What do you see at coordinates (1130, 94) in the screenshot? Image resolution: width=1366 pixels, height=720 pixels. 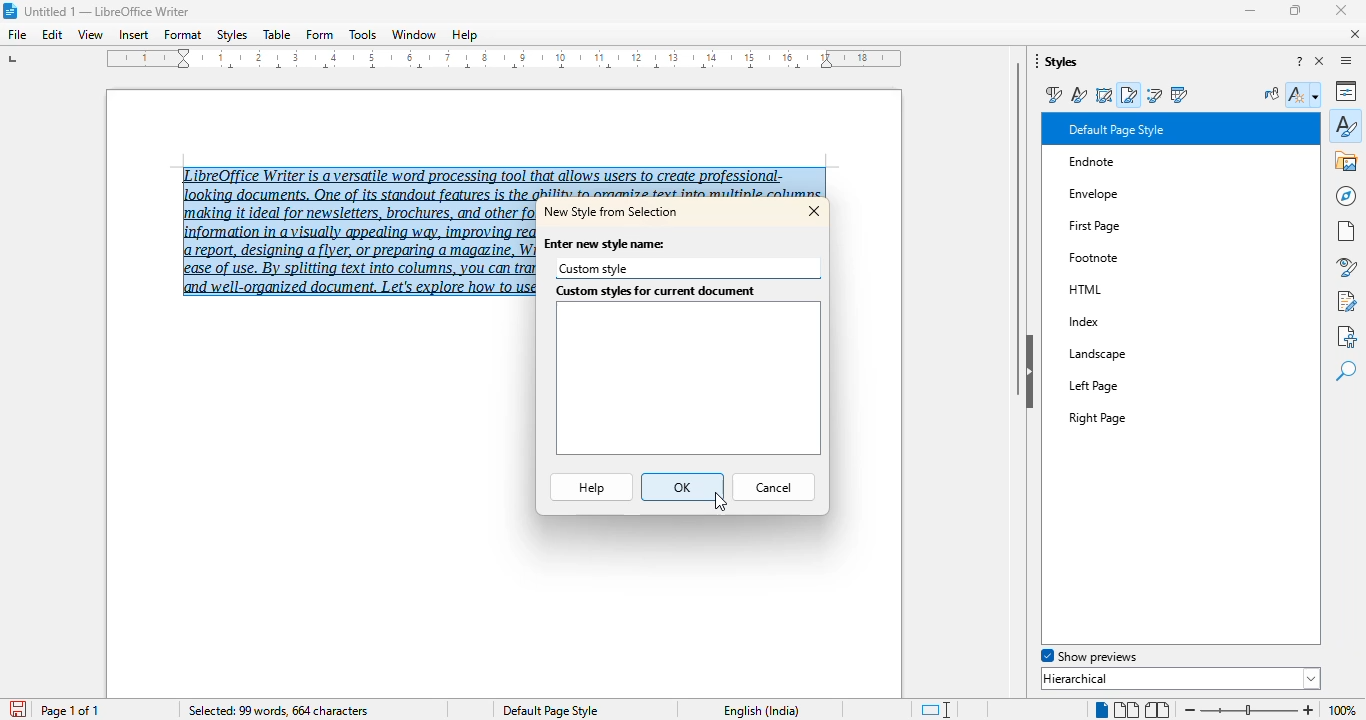 I see `page styles` at bounding box center [1130, 94].